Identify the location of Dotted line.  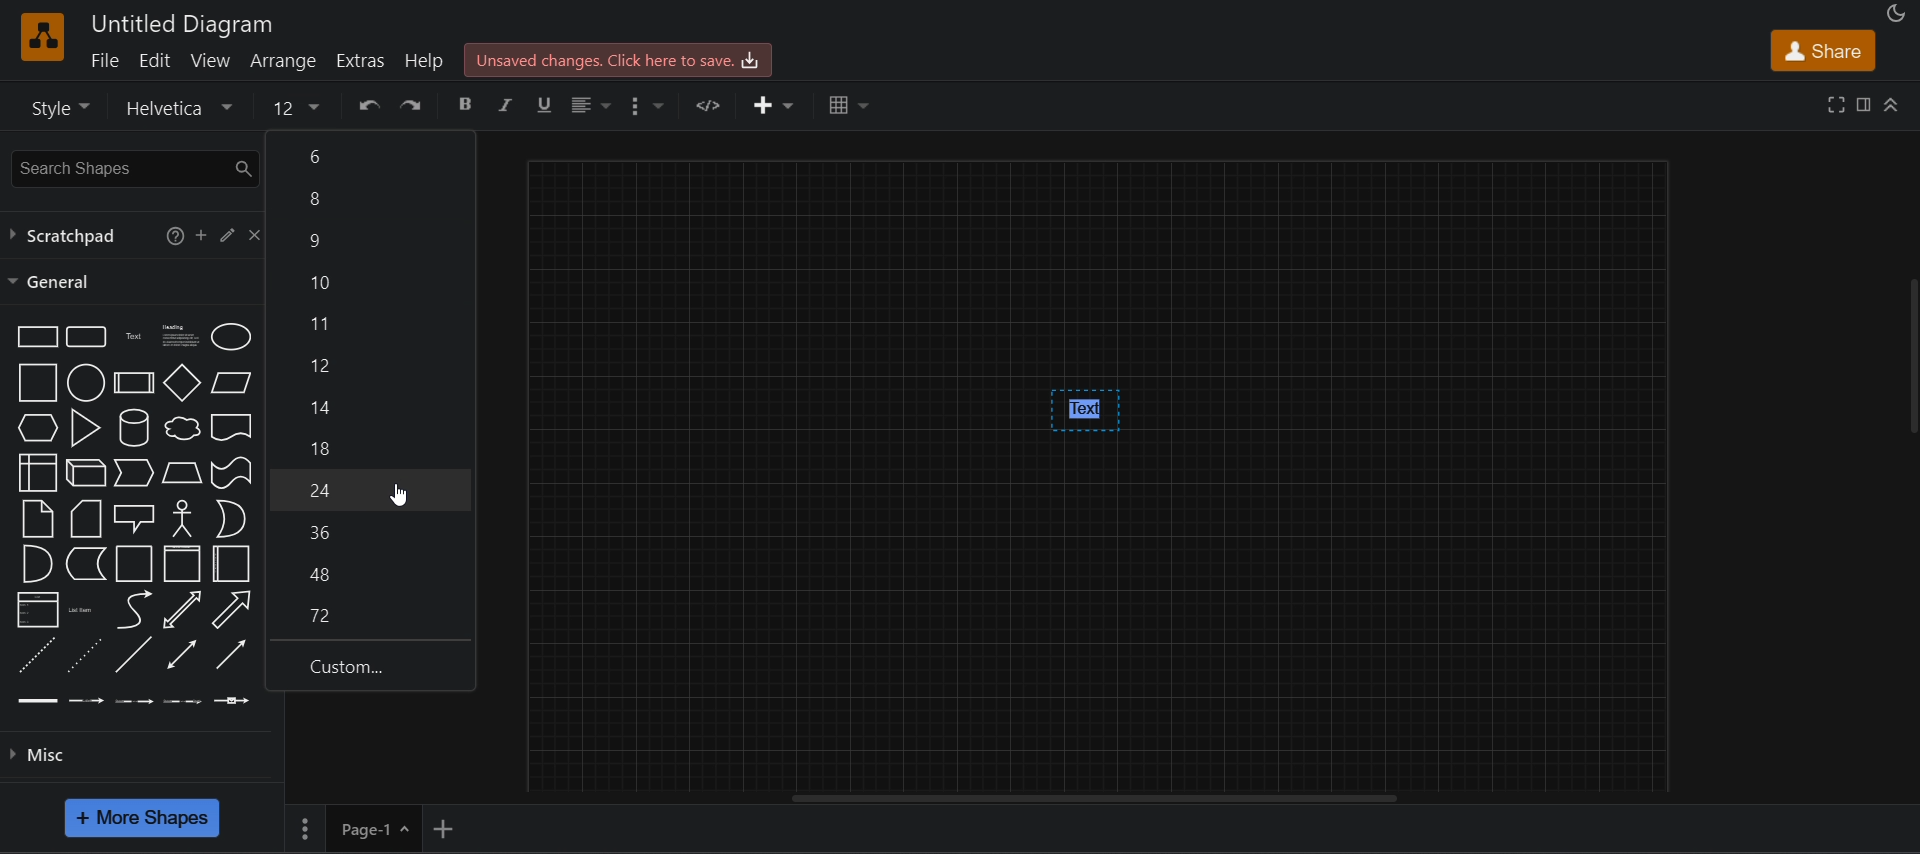
(84, 655).